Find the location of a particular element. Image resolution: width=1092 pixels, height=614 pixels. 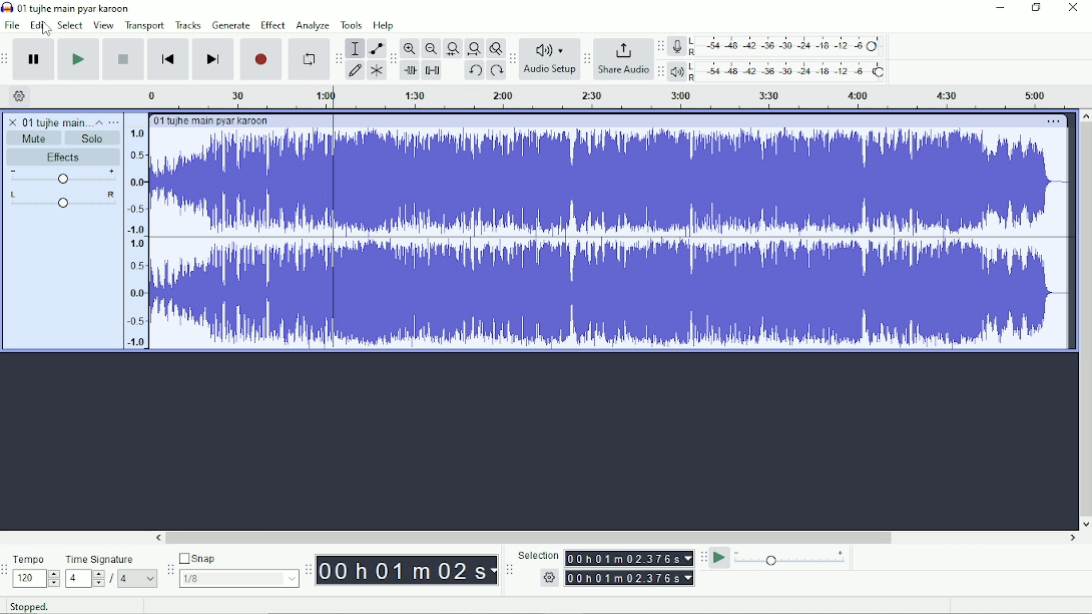

Playback speed is located at coordinates (792, 558).